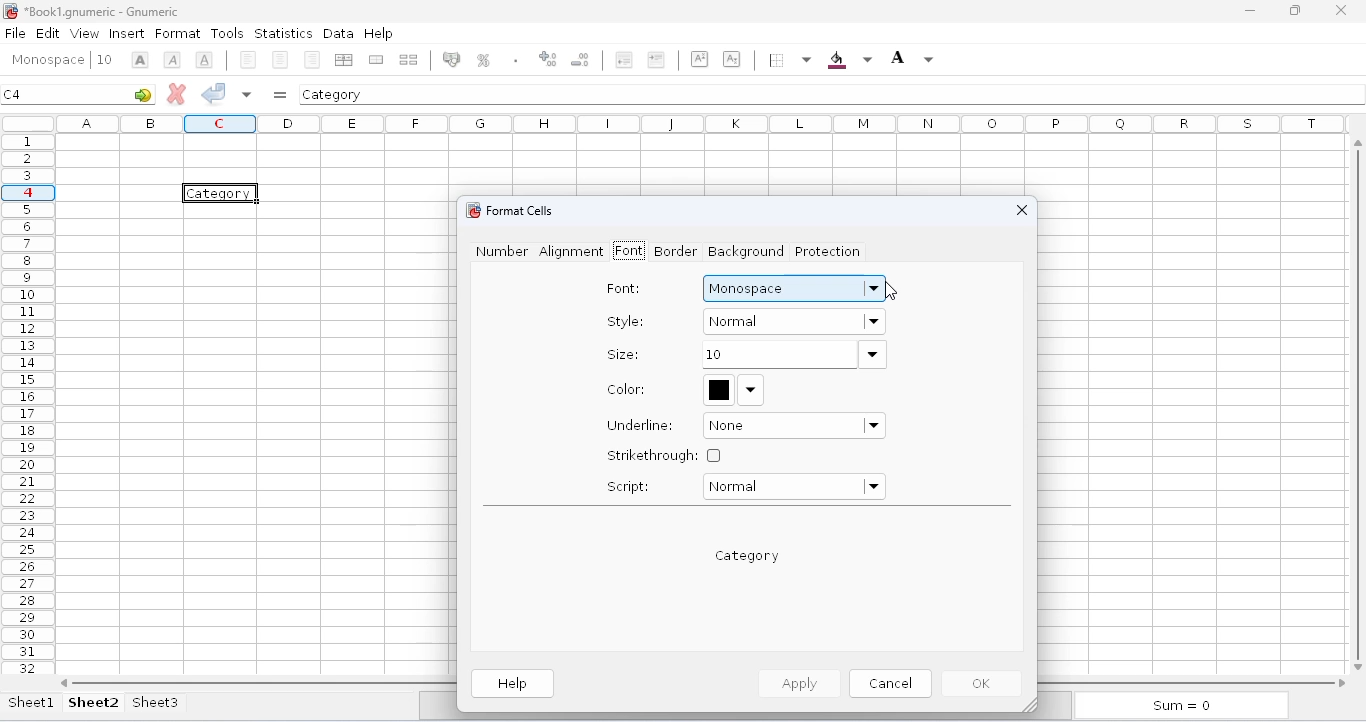 The height and width of the screenshot is (722, 1366). What do you see at coordinates (849, 60) in the screenshot?
I see `background` at bounding box center [849, 60].